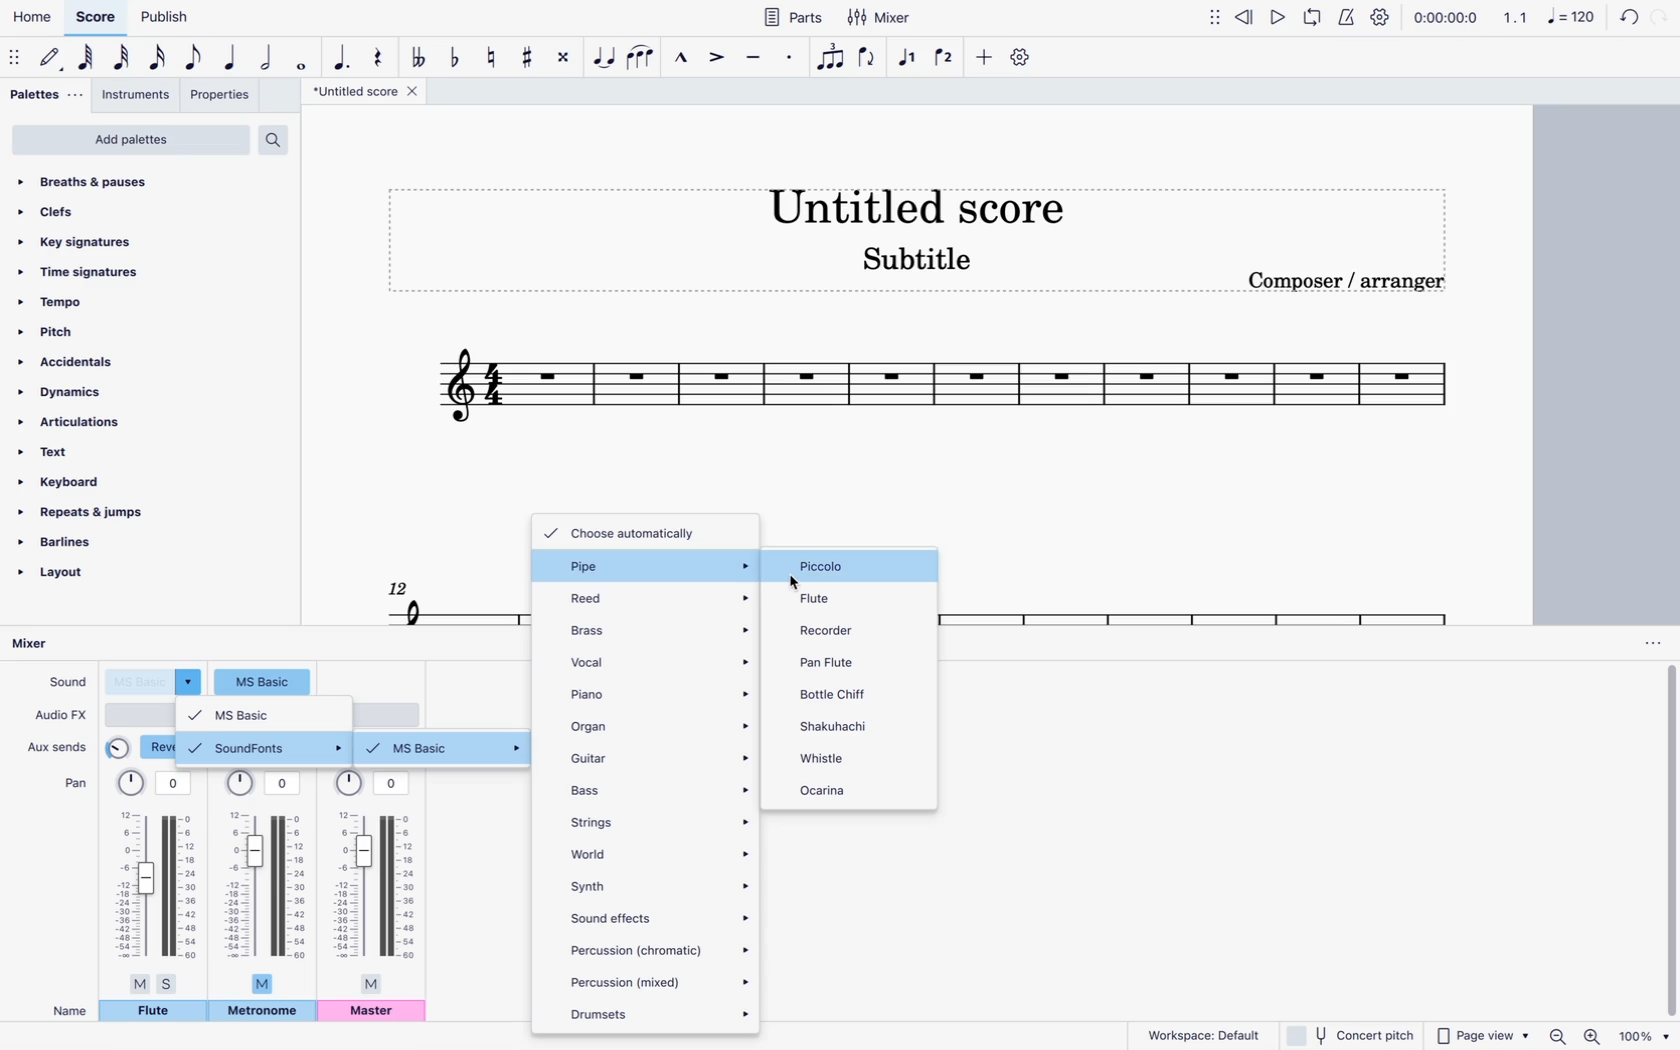  Describe the element at coordinates (373, 881) in the screenshot. I see `pan` at that location.